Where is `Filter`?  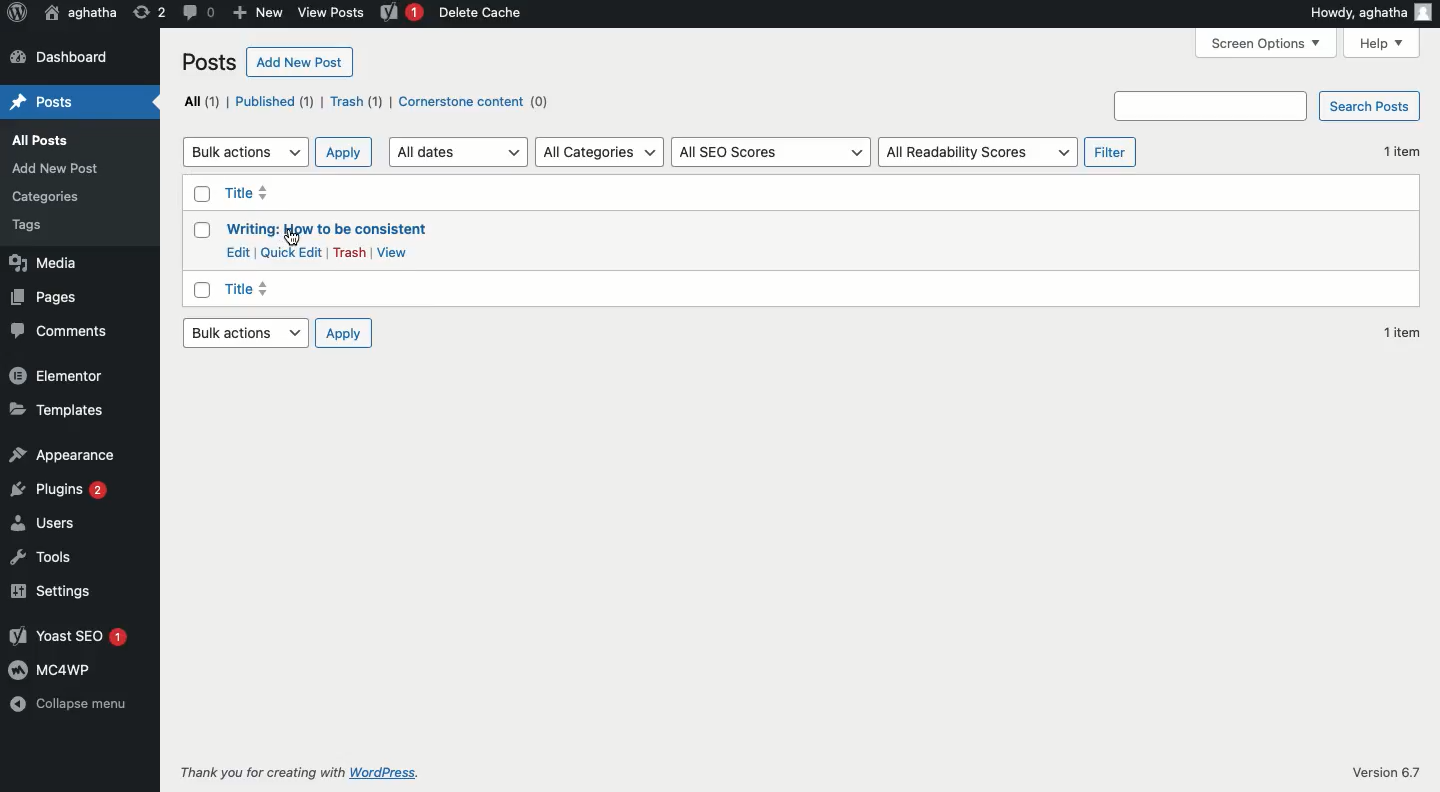 Filter is located at coordinates (1109, 152).